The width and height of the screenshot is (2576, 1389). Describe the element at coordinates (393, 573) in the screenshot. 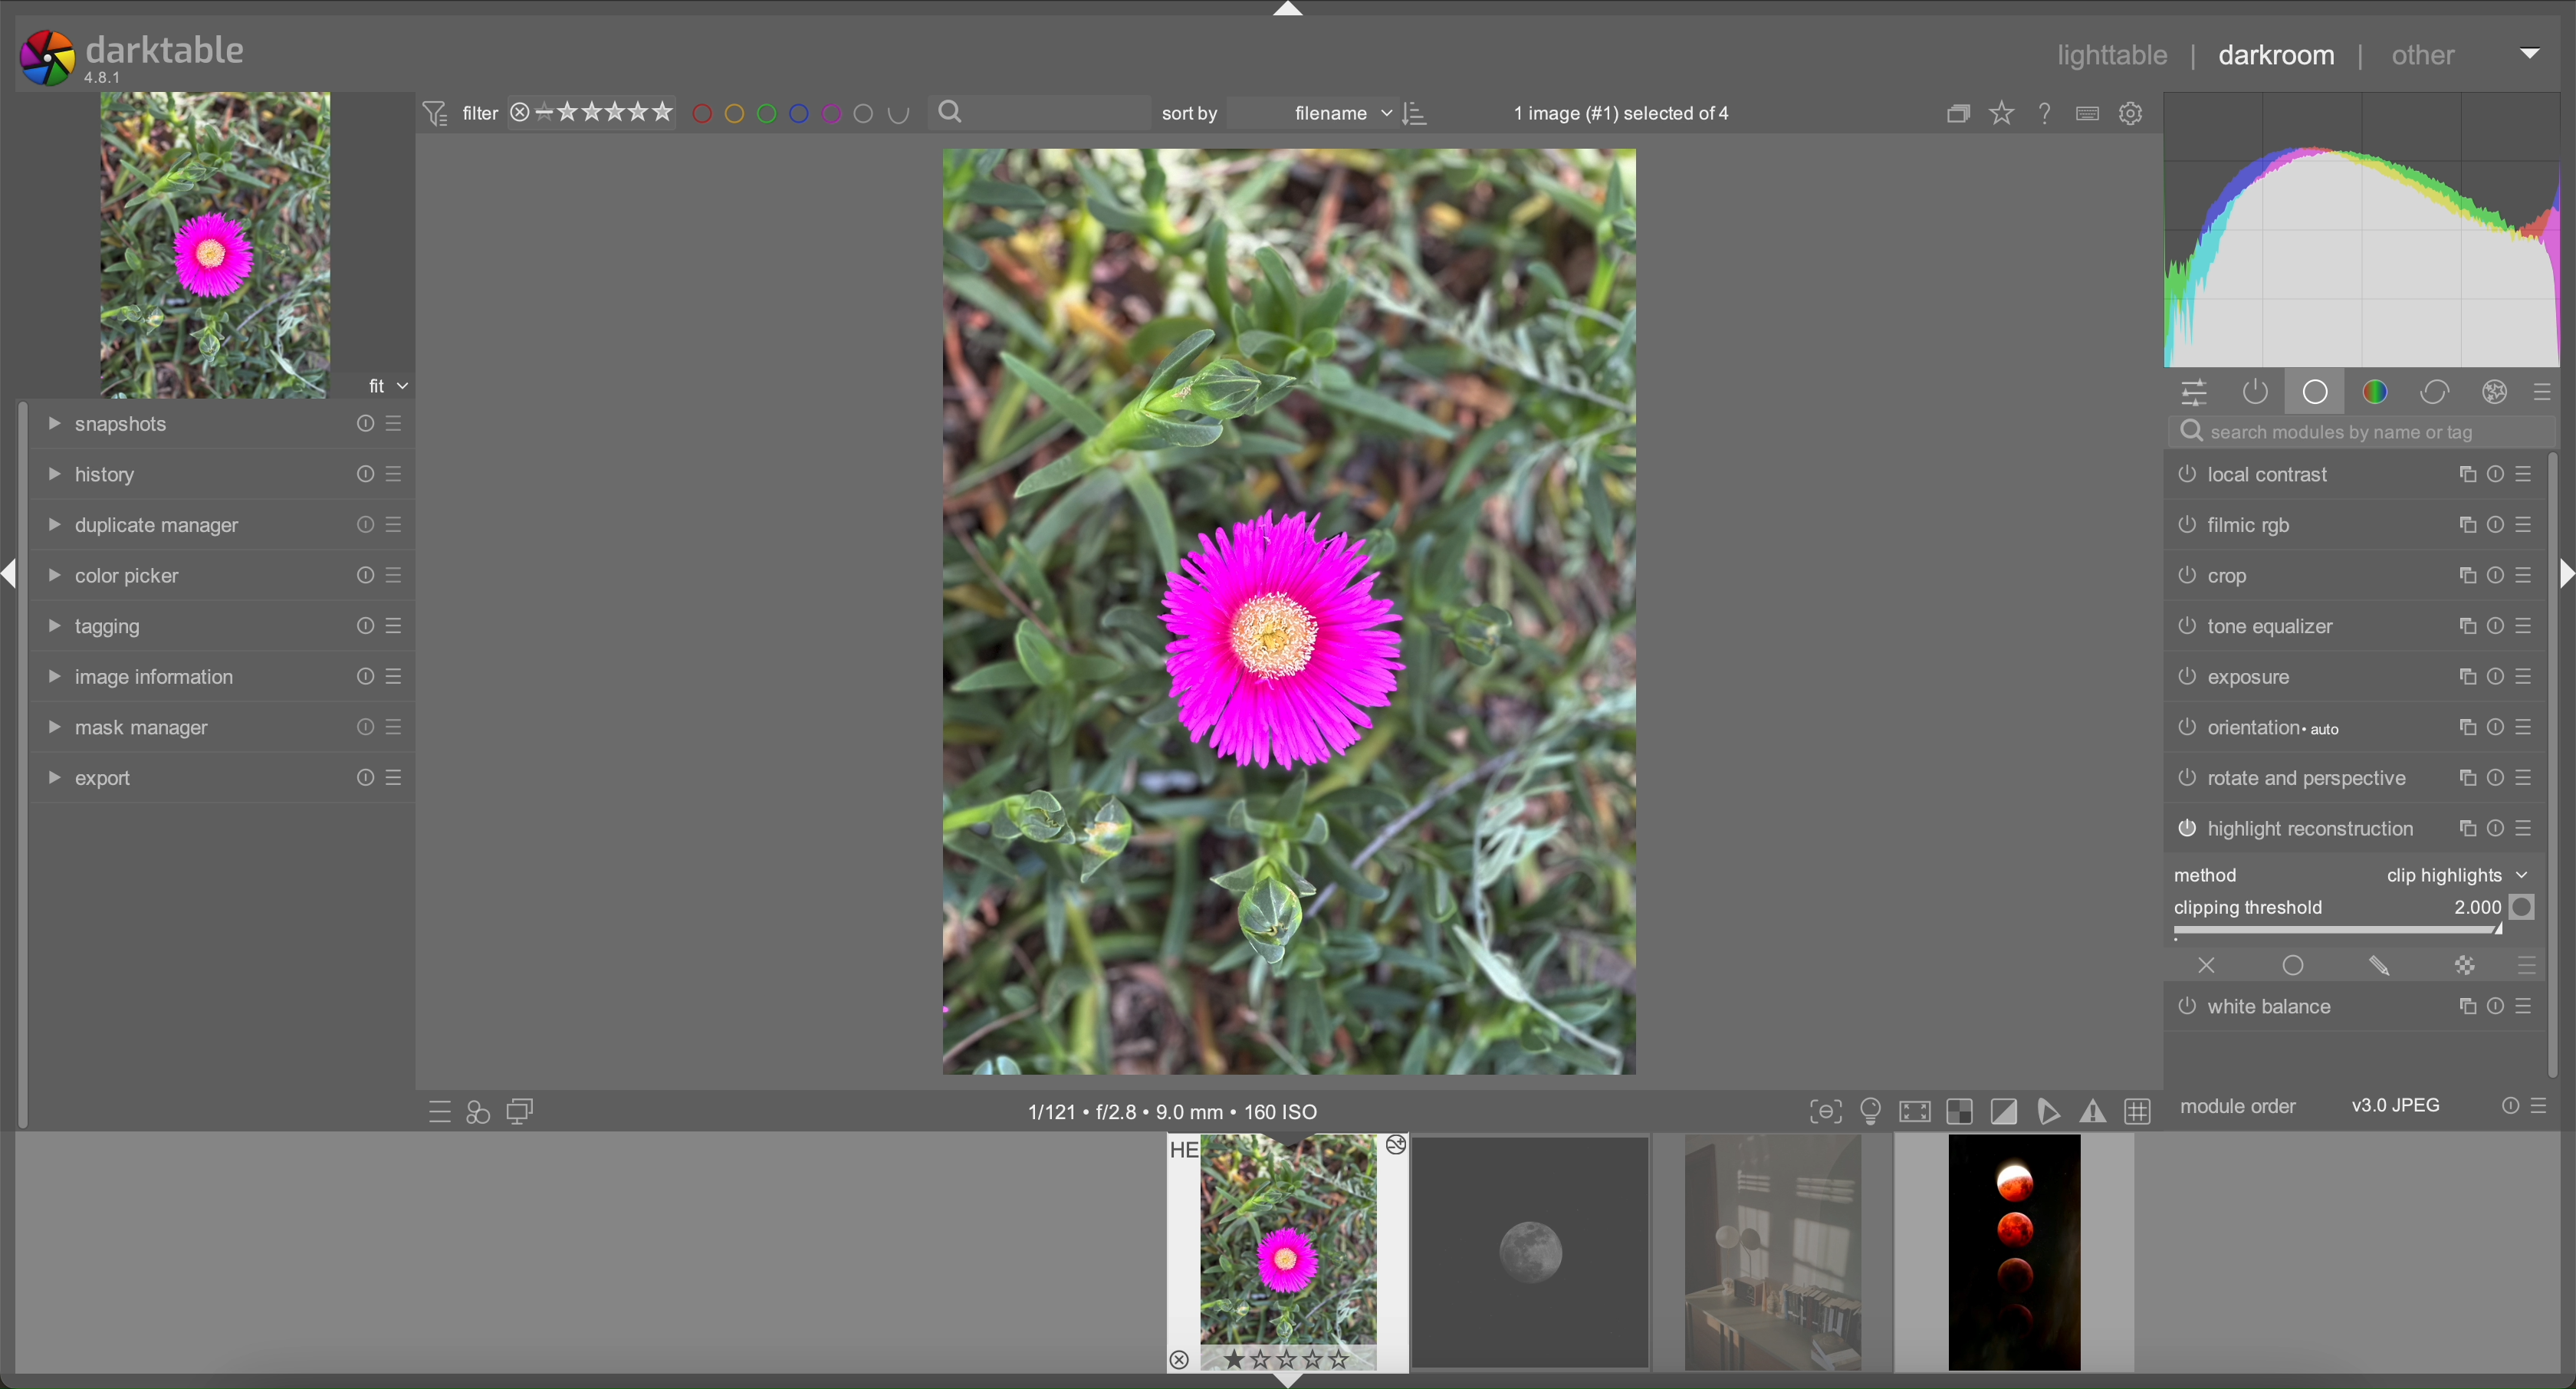

I see `presets` at that location.